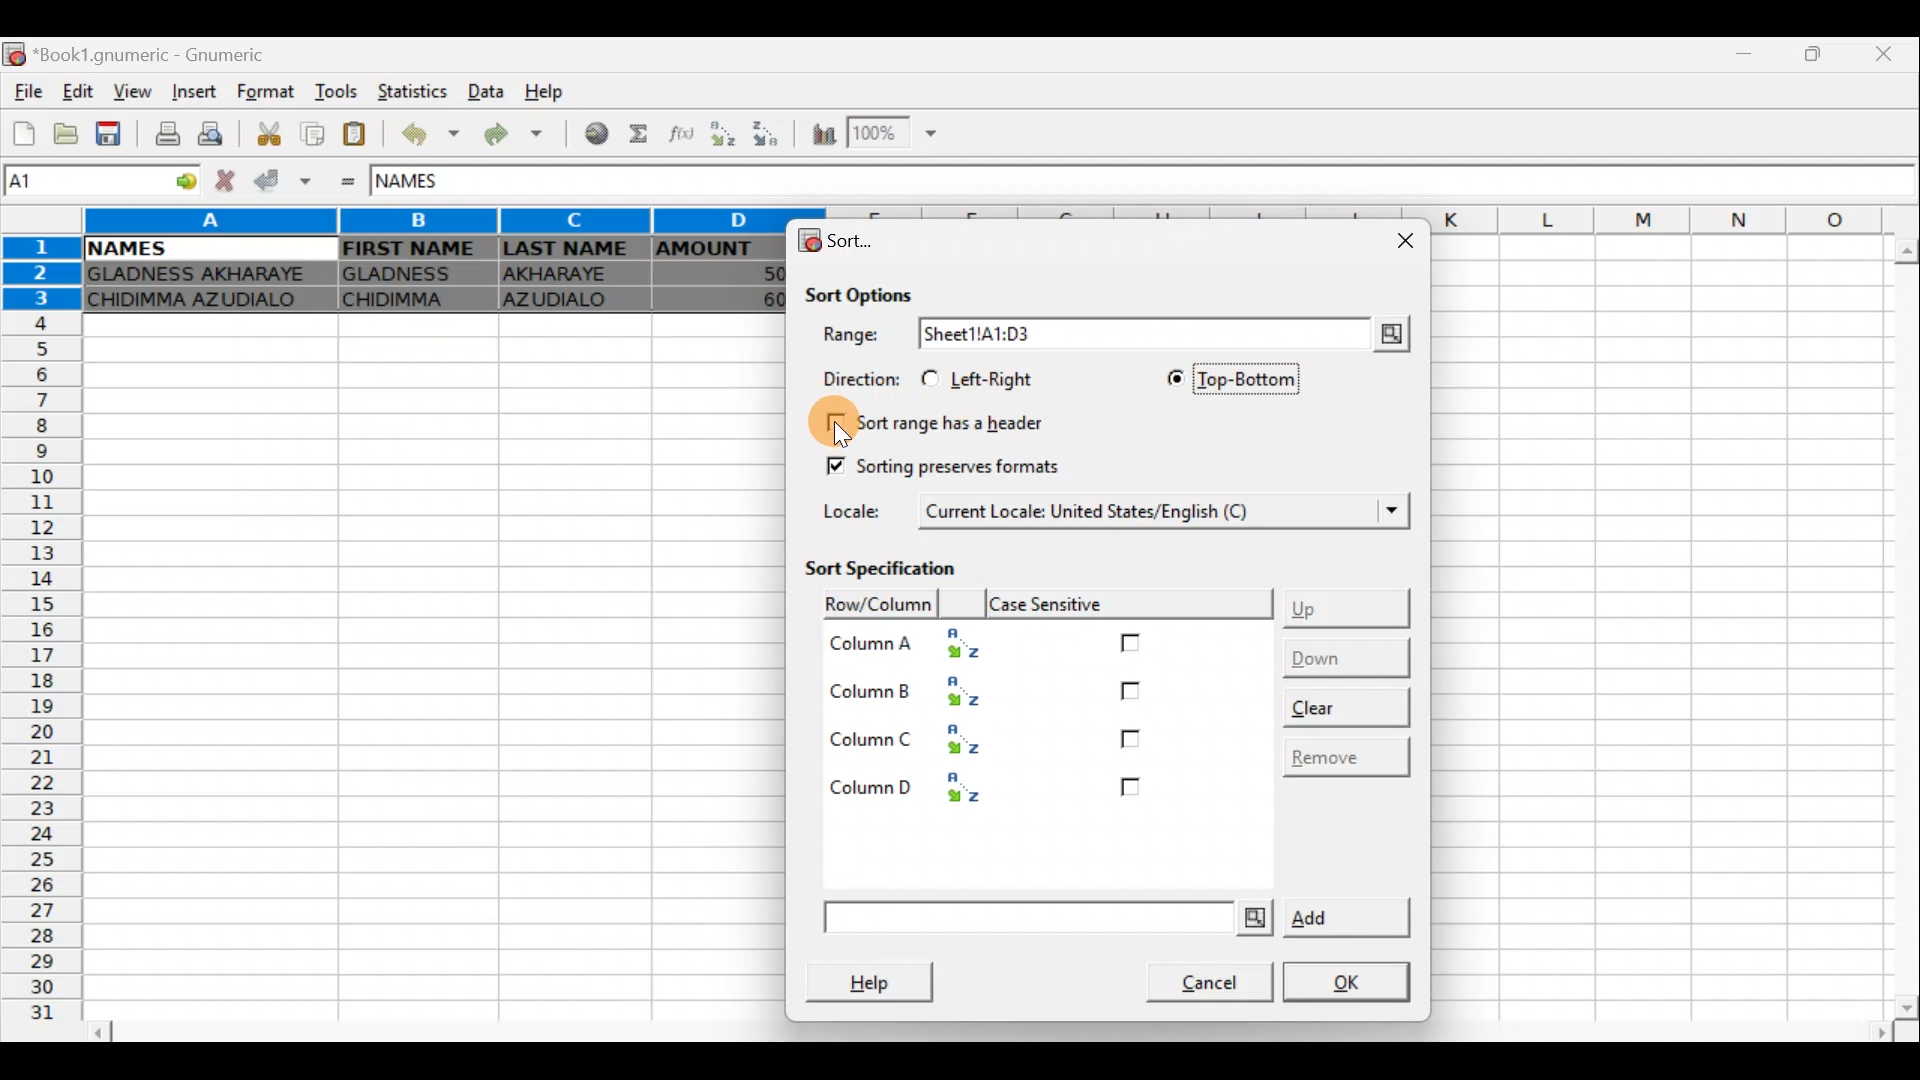 The width and height of the screenshot is (1920, 1080). What do you see at coordinates (1026, 334) in the screenshot?
I see `Sheet1!A1:D3` at bounding box center [1026, 334].